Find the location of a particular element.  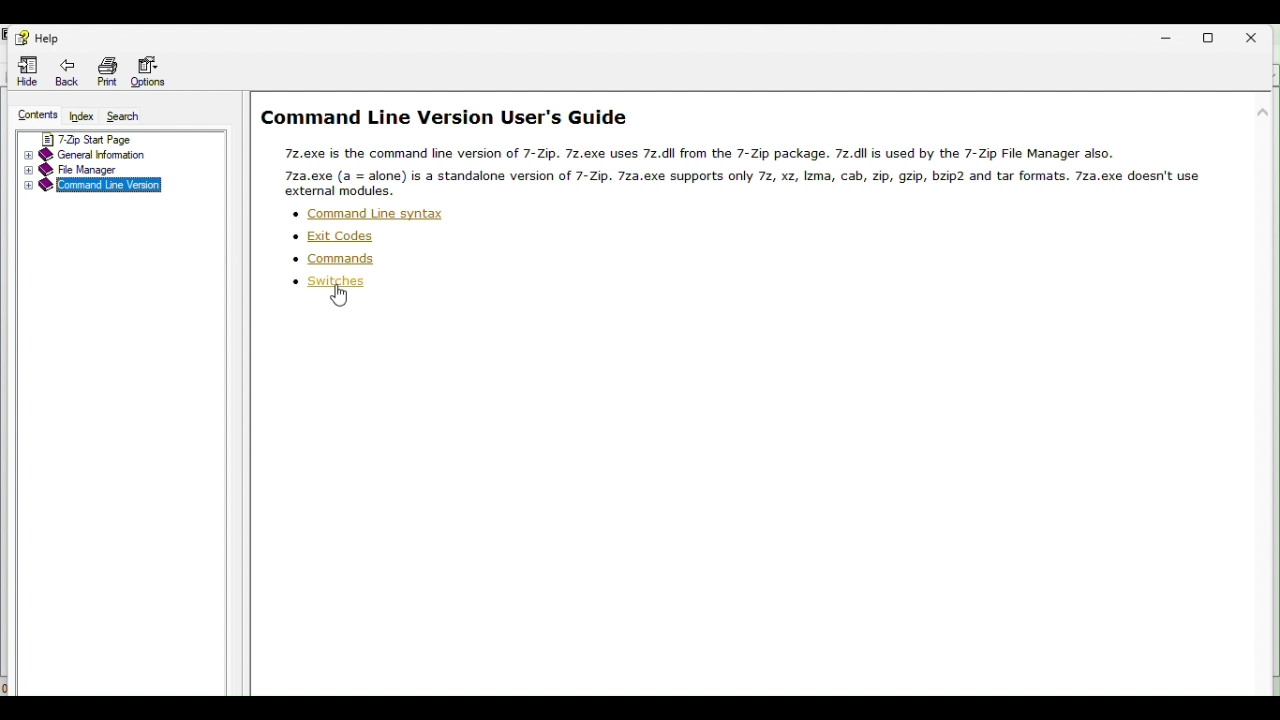

Command line version is located at coordinates (107, 188).